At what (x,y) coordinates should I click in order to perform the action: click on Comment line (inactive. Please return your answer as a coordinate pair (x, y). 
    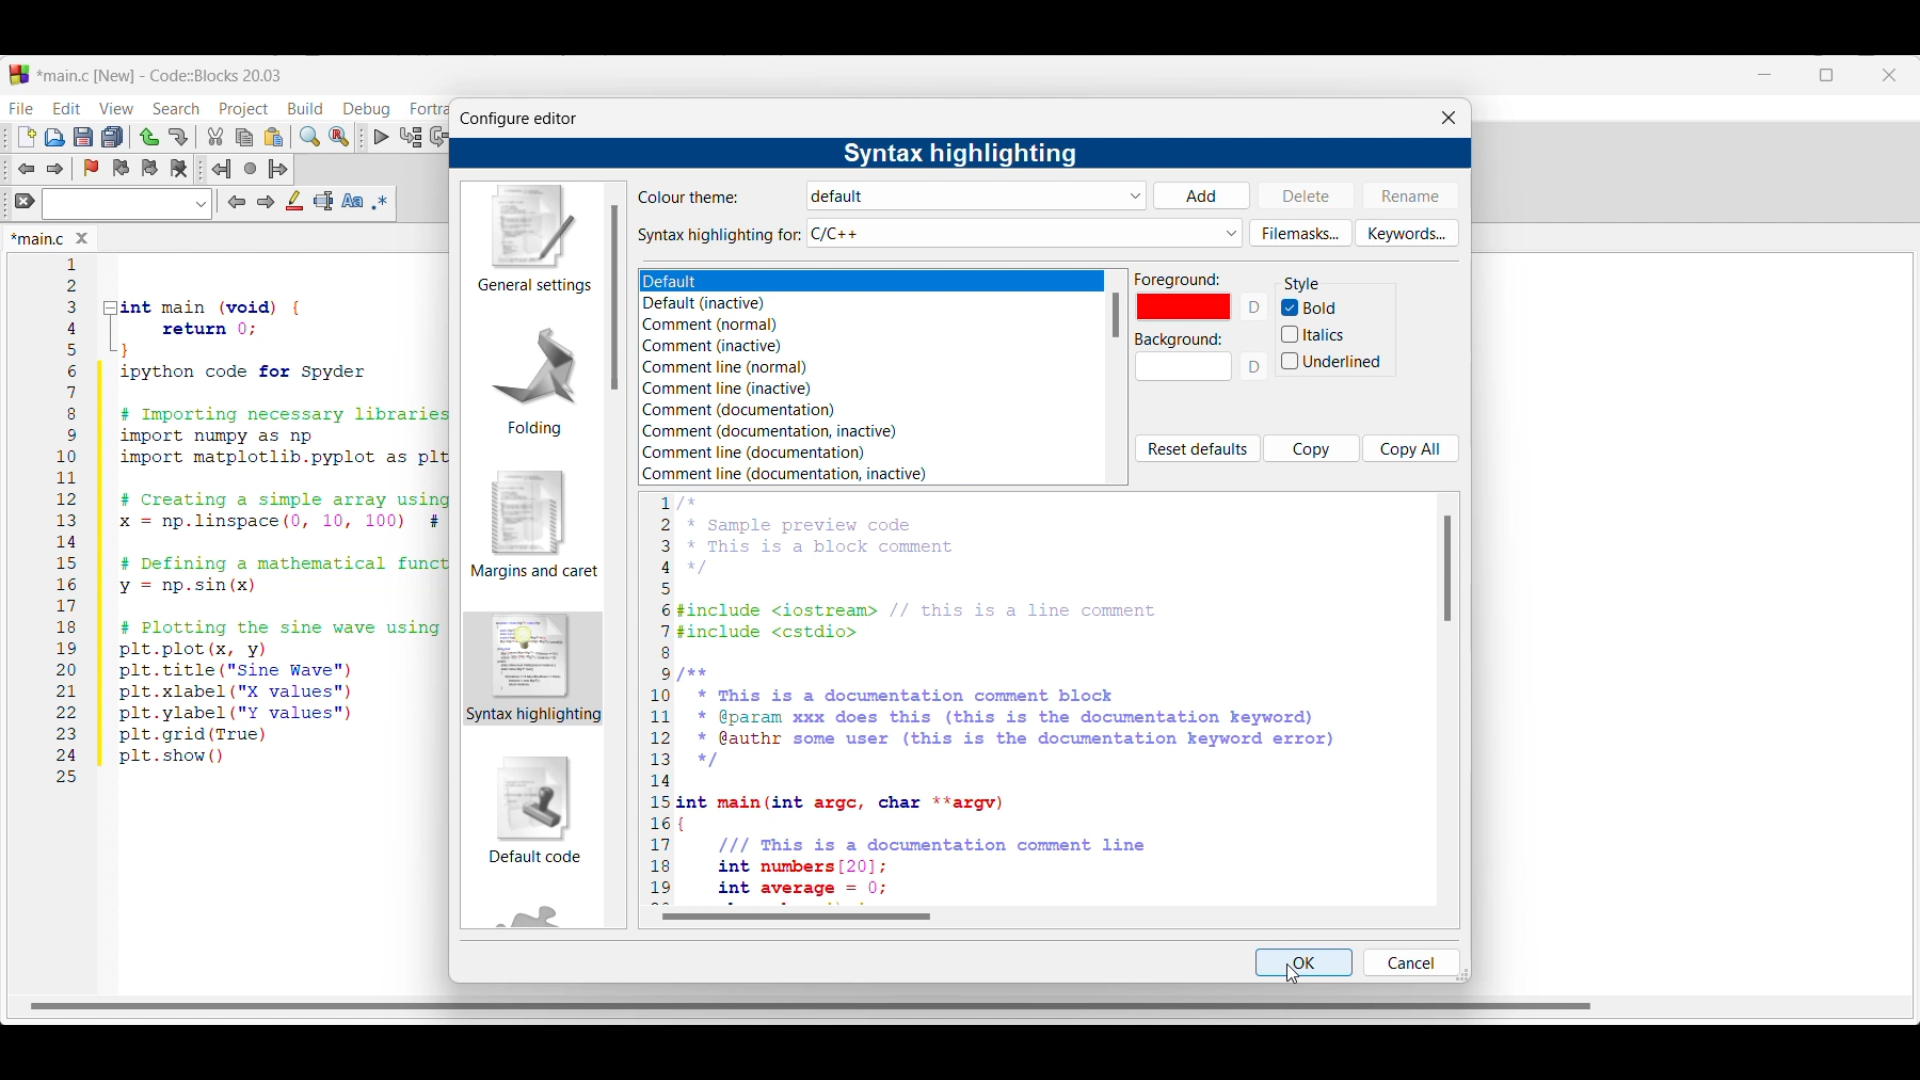
    Looking at the image, I should click on (723, 388).